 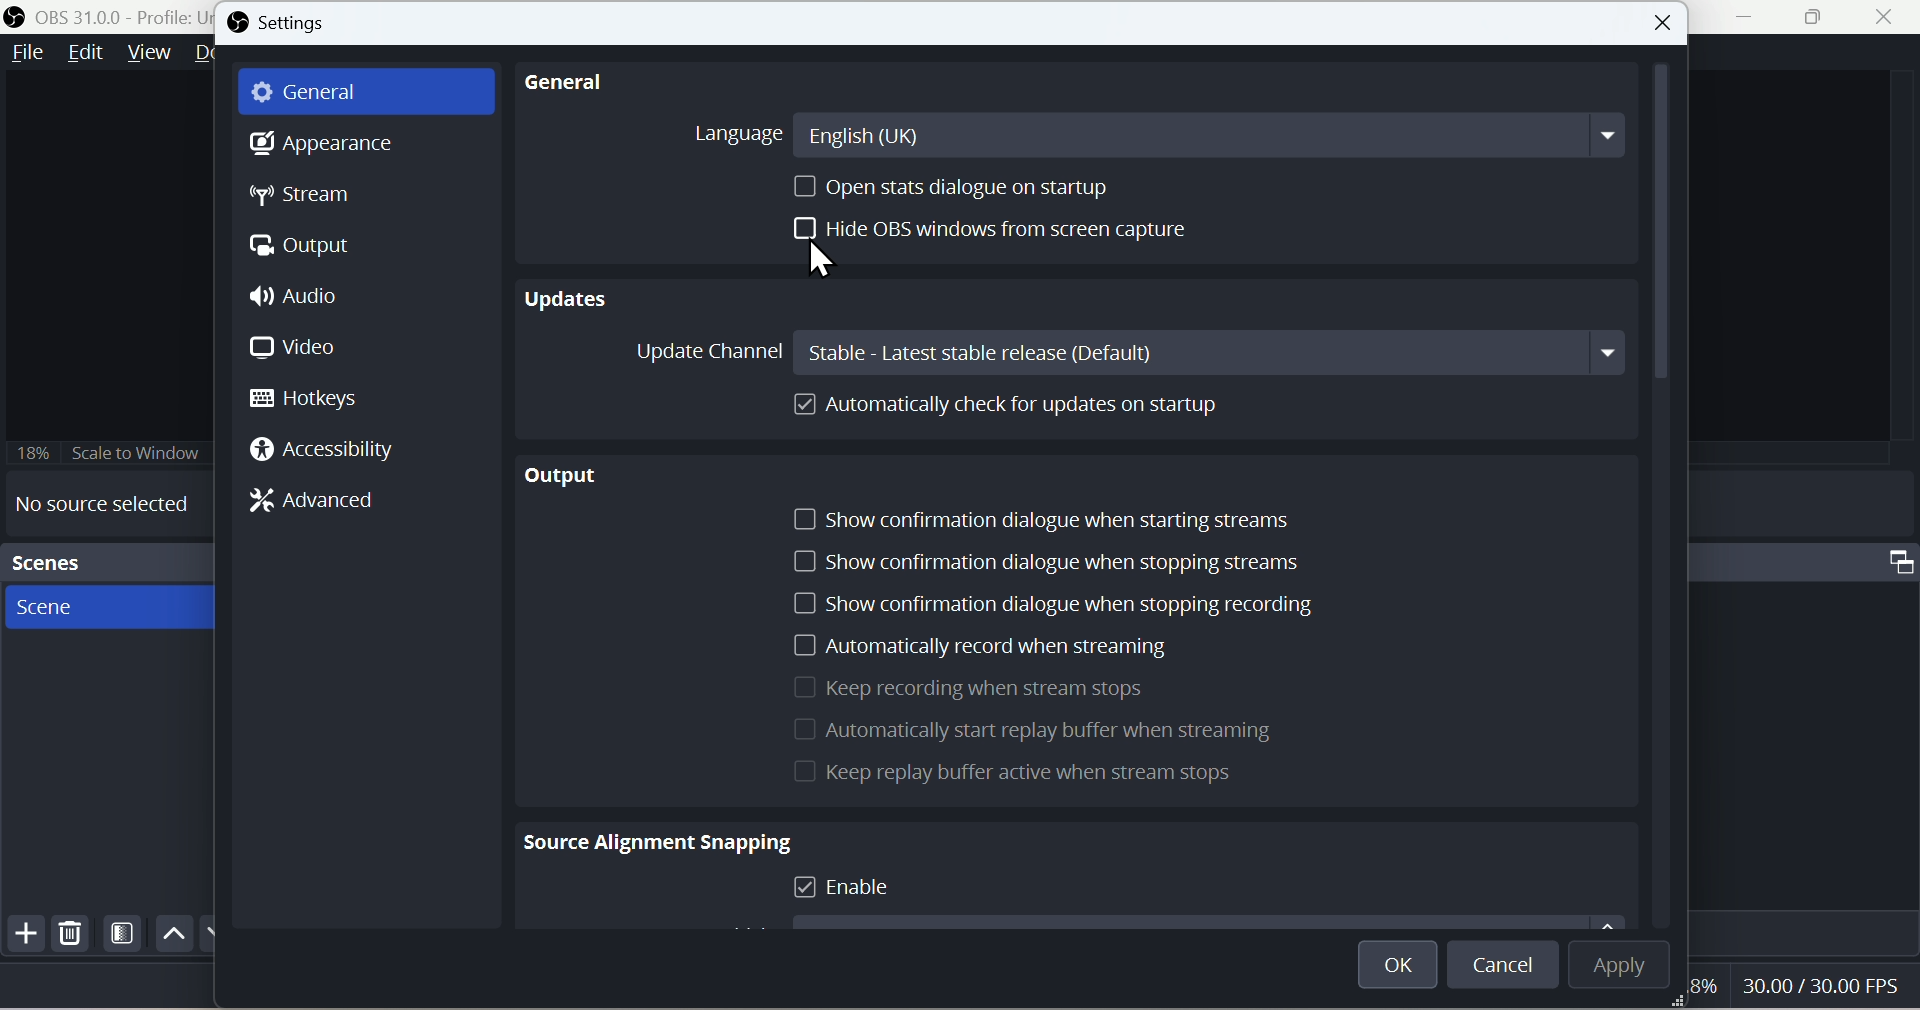 I want to click on Settings, so click(x=279, y=24).